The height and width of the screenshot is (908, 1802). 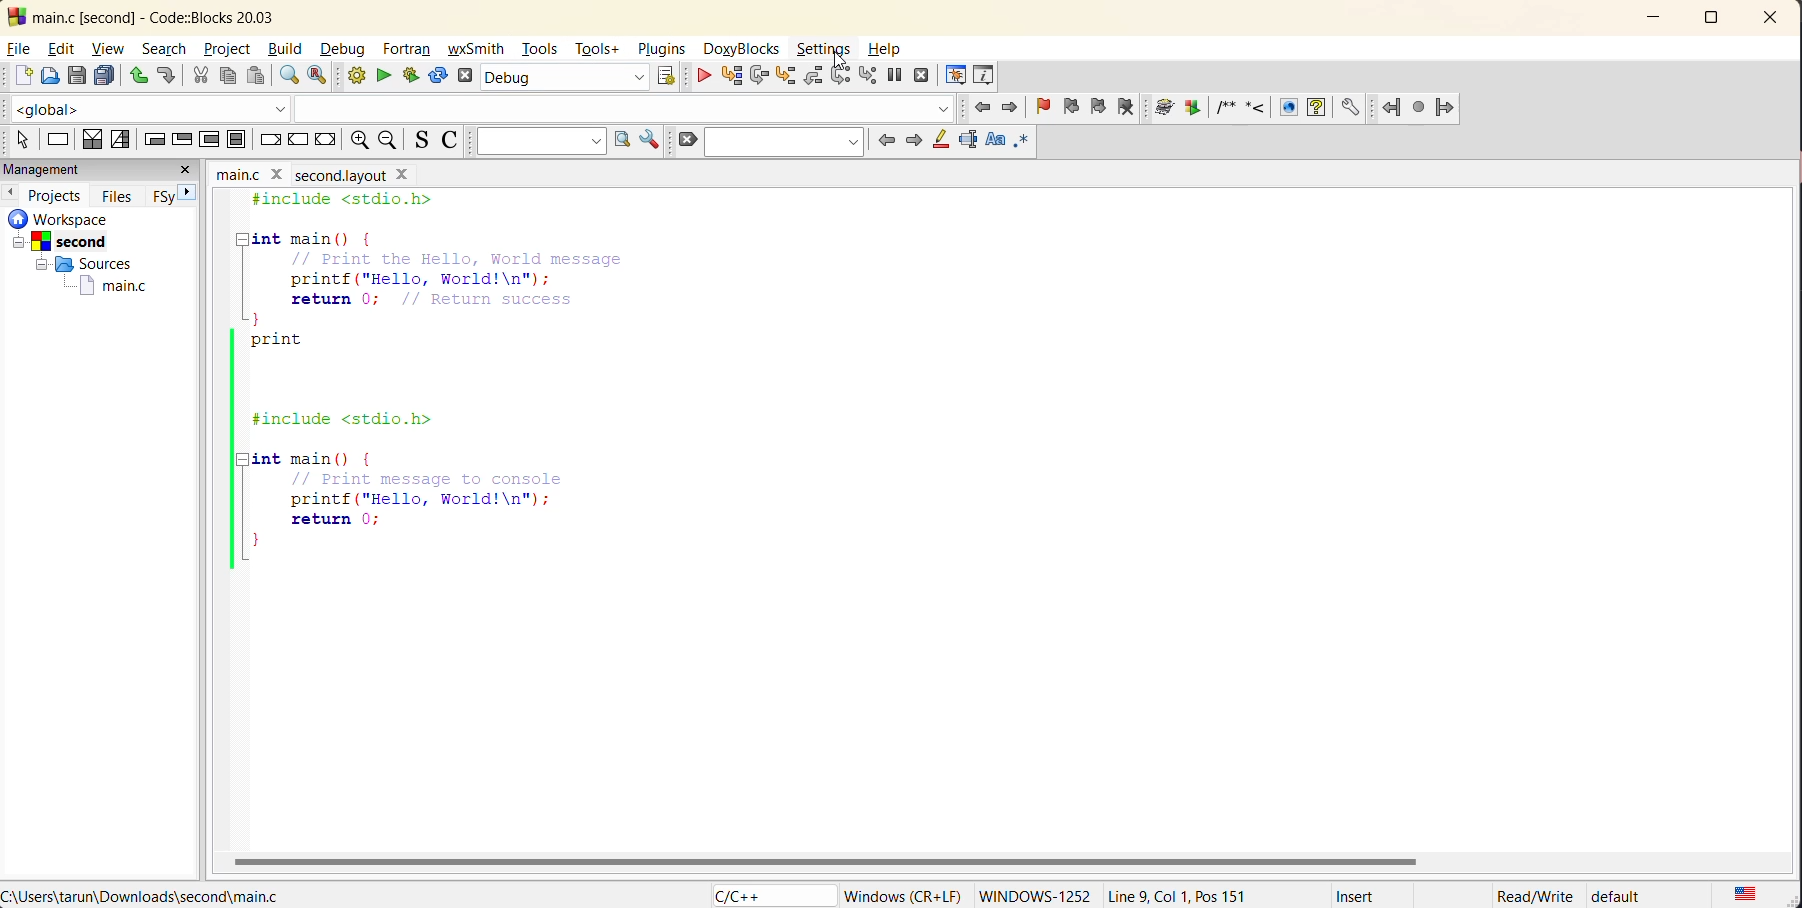 What do you see at coordinates (912, 140) in the screenshot?
I see `next` at bounding box center [912, 140].